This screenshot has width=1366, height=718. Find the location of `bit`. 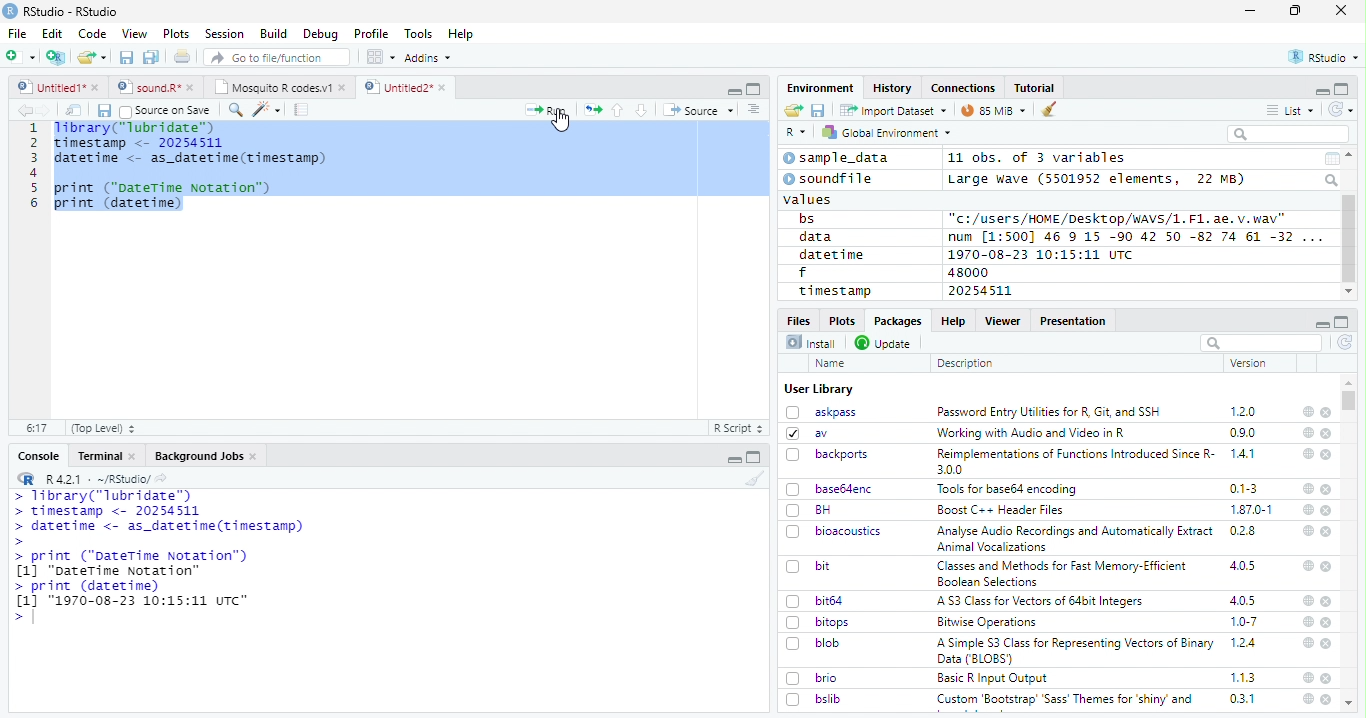

bit is located at coordinates (809, 567).